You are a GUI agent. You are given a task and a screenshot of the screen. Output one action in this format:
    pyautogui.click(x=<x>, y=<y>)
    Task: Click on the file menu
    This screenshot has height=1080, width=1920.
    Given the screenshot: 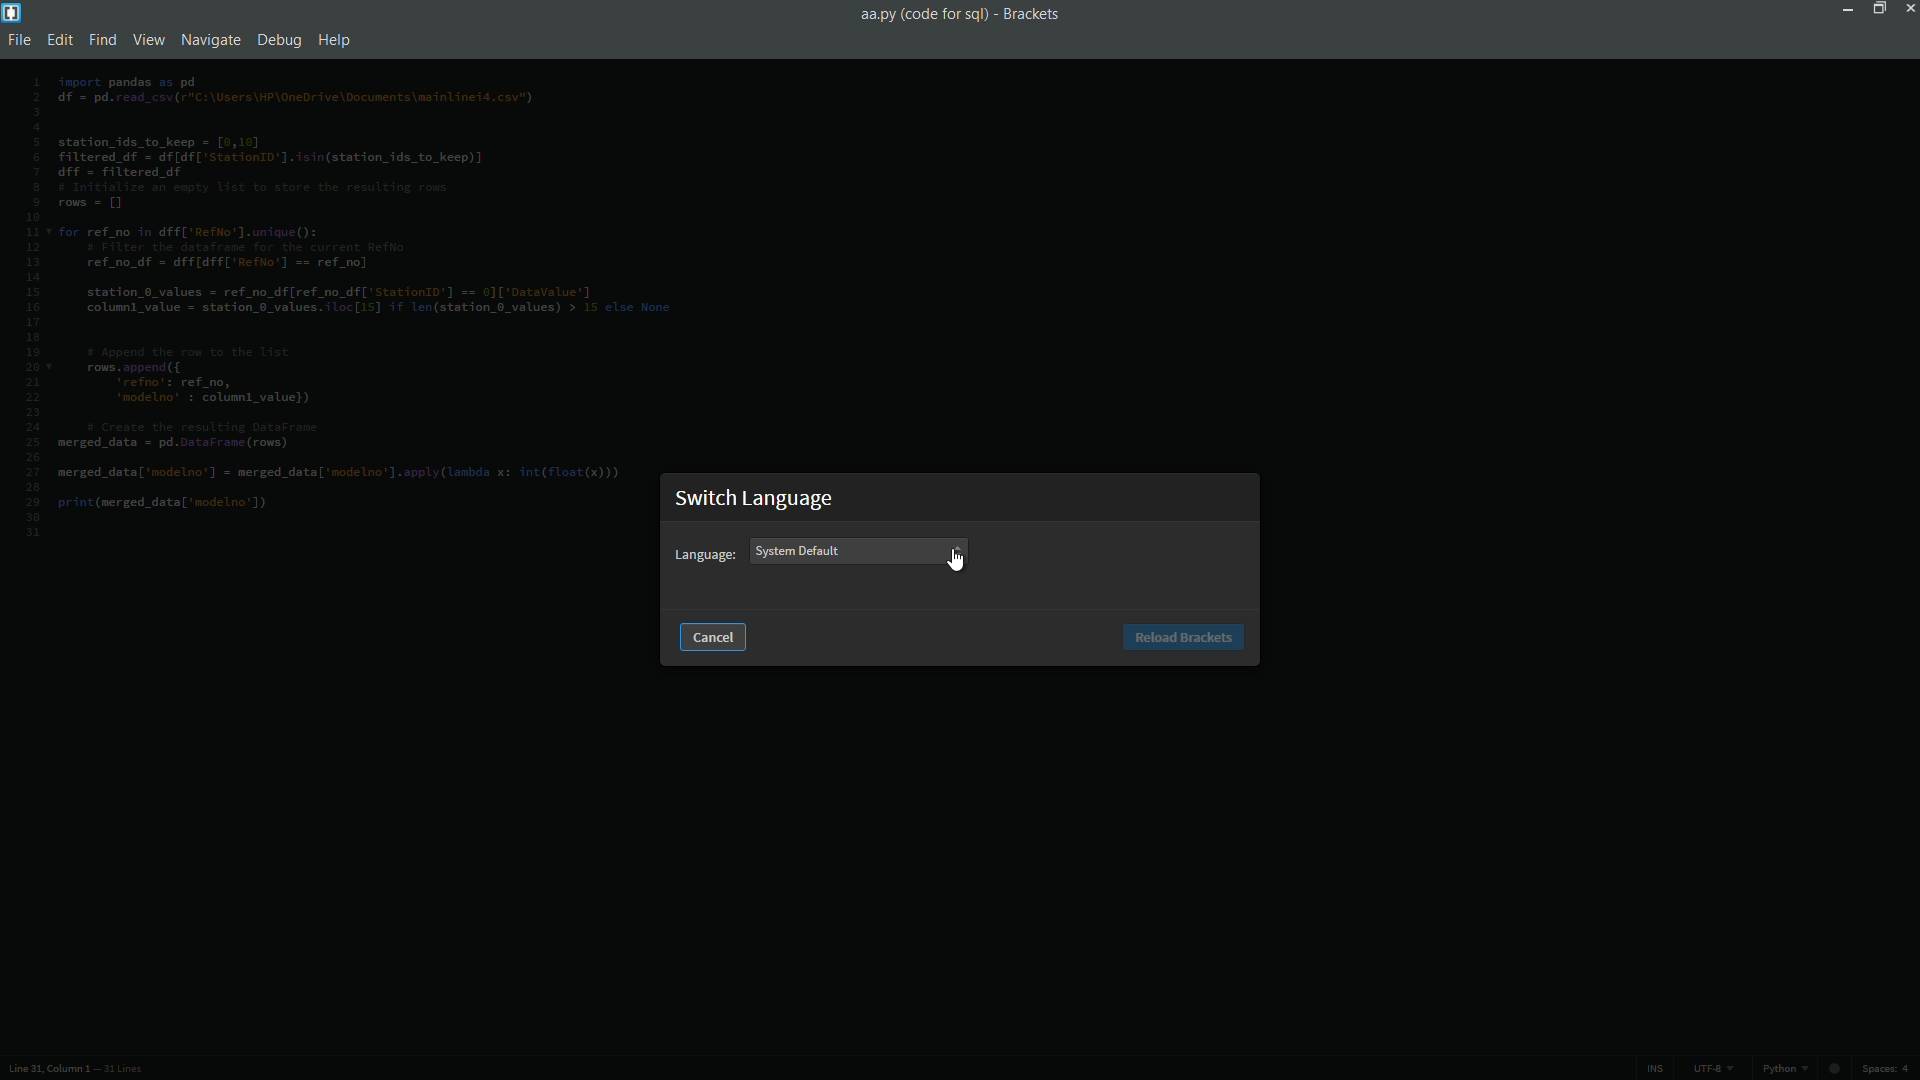 What is the action you would take?
    pyautogui.click(x=23, y=41)
    